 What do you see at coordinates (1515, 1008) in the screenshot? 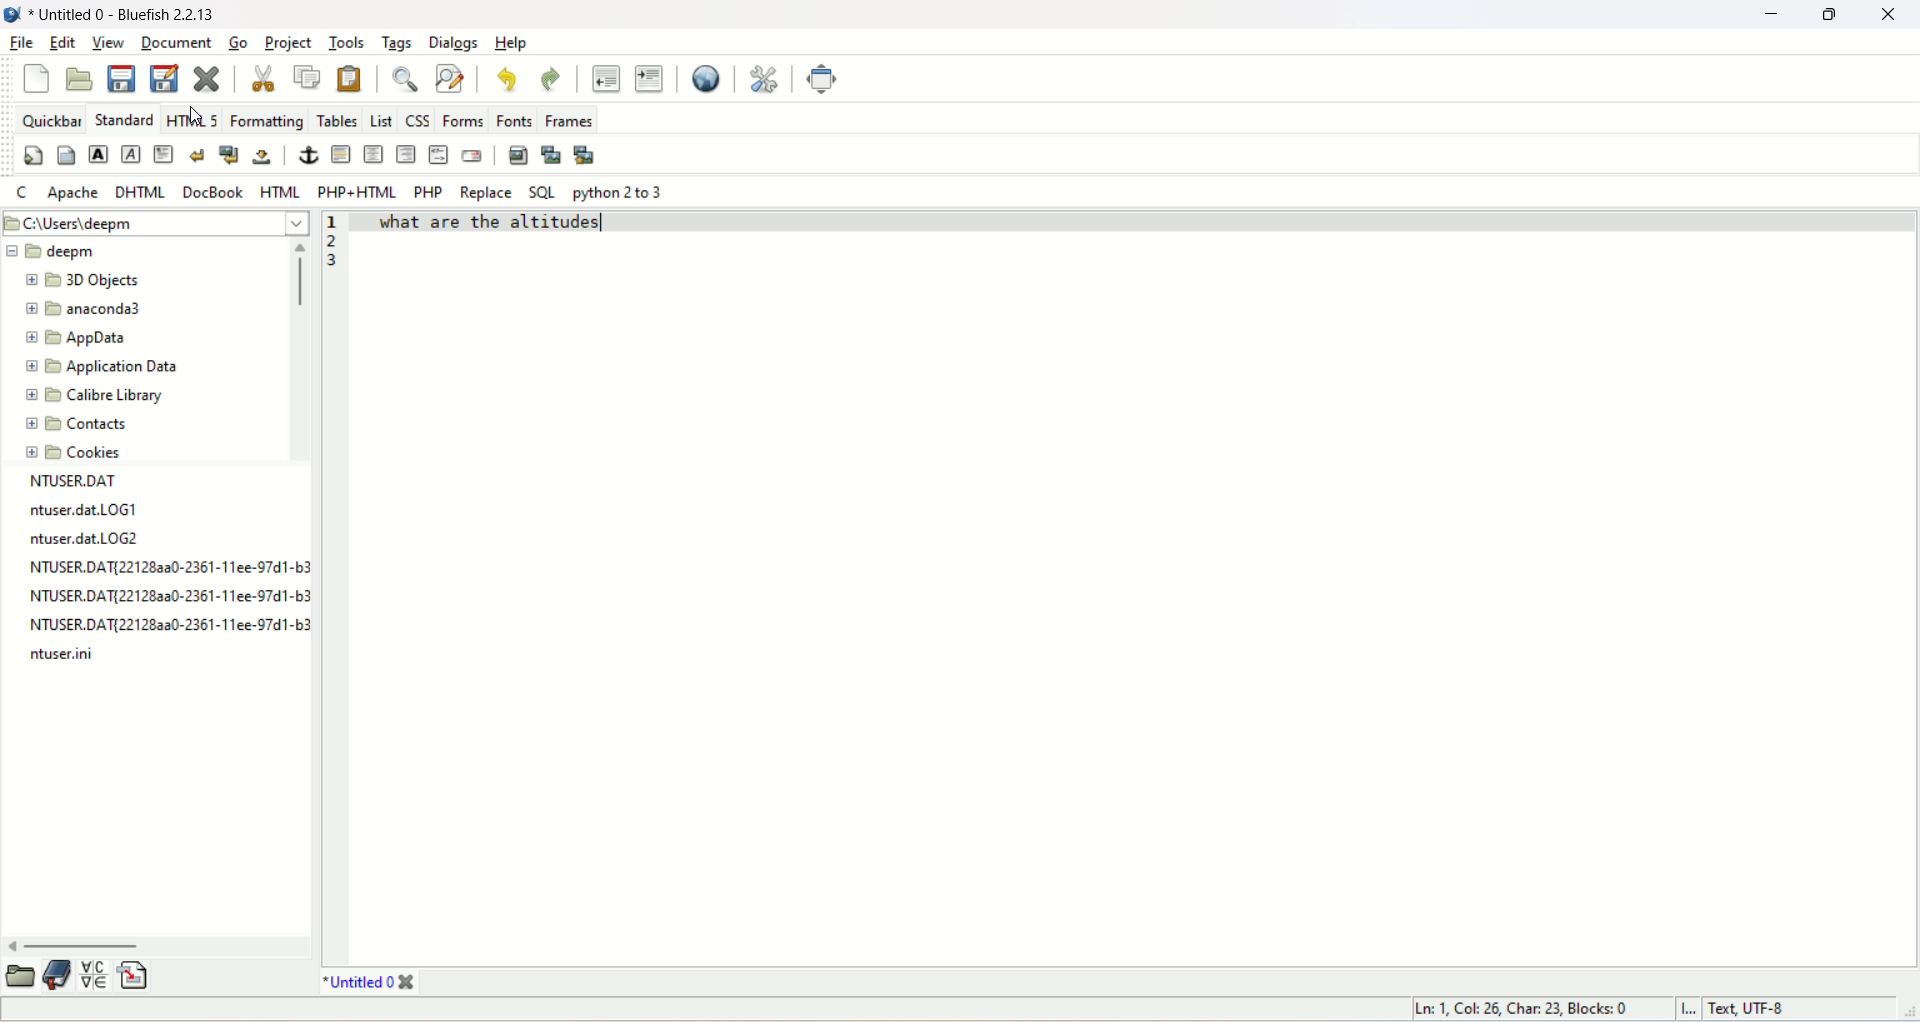
I see `ln, col, char, block` at bounding box center [1515, 1008].